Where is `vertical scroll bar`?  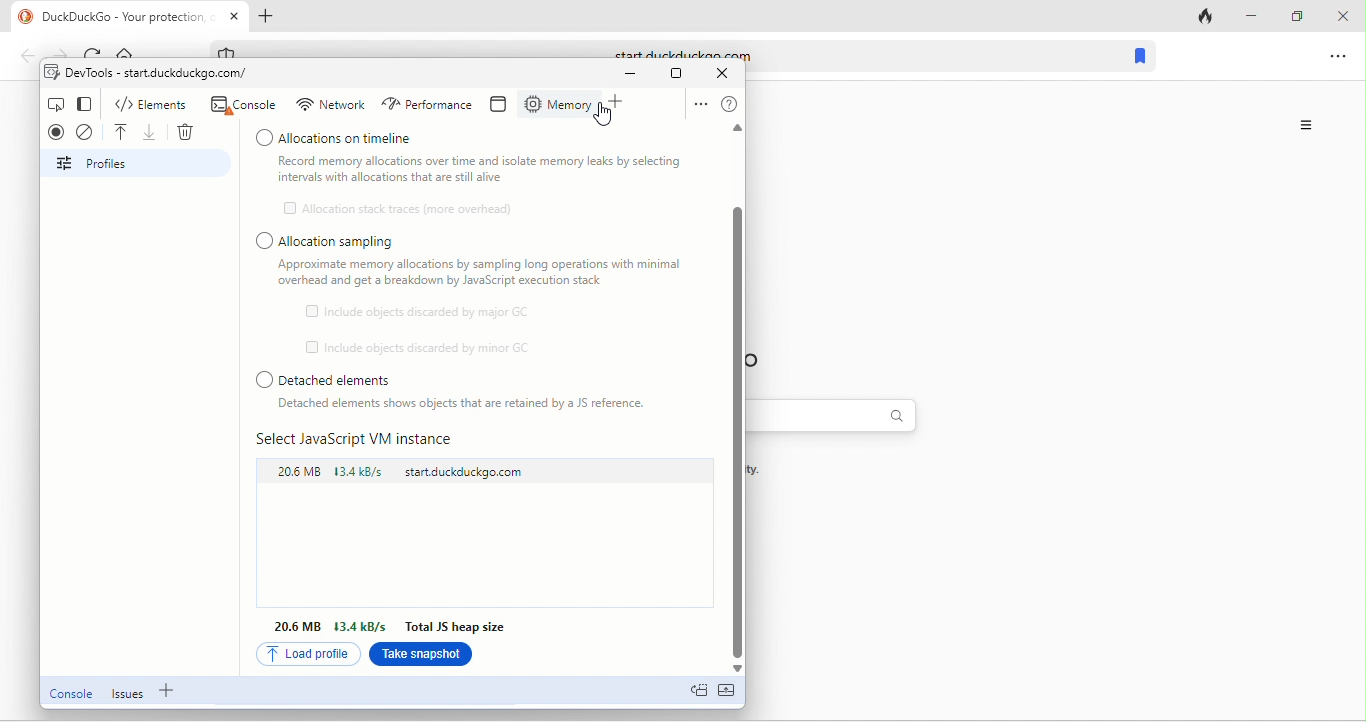 vertical scroll bar is located at coordinates (741, 437).